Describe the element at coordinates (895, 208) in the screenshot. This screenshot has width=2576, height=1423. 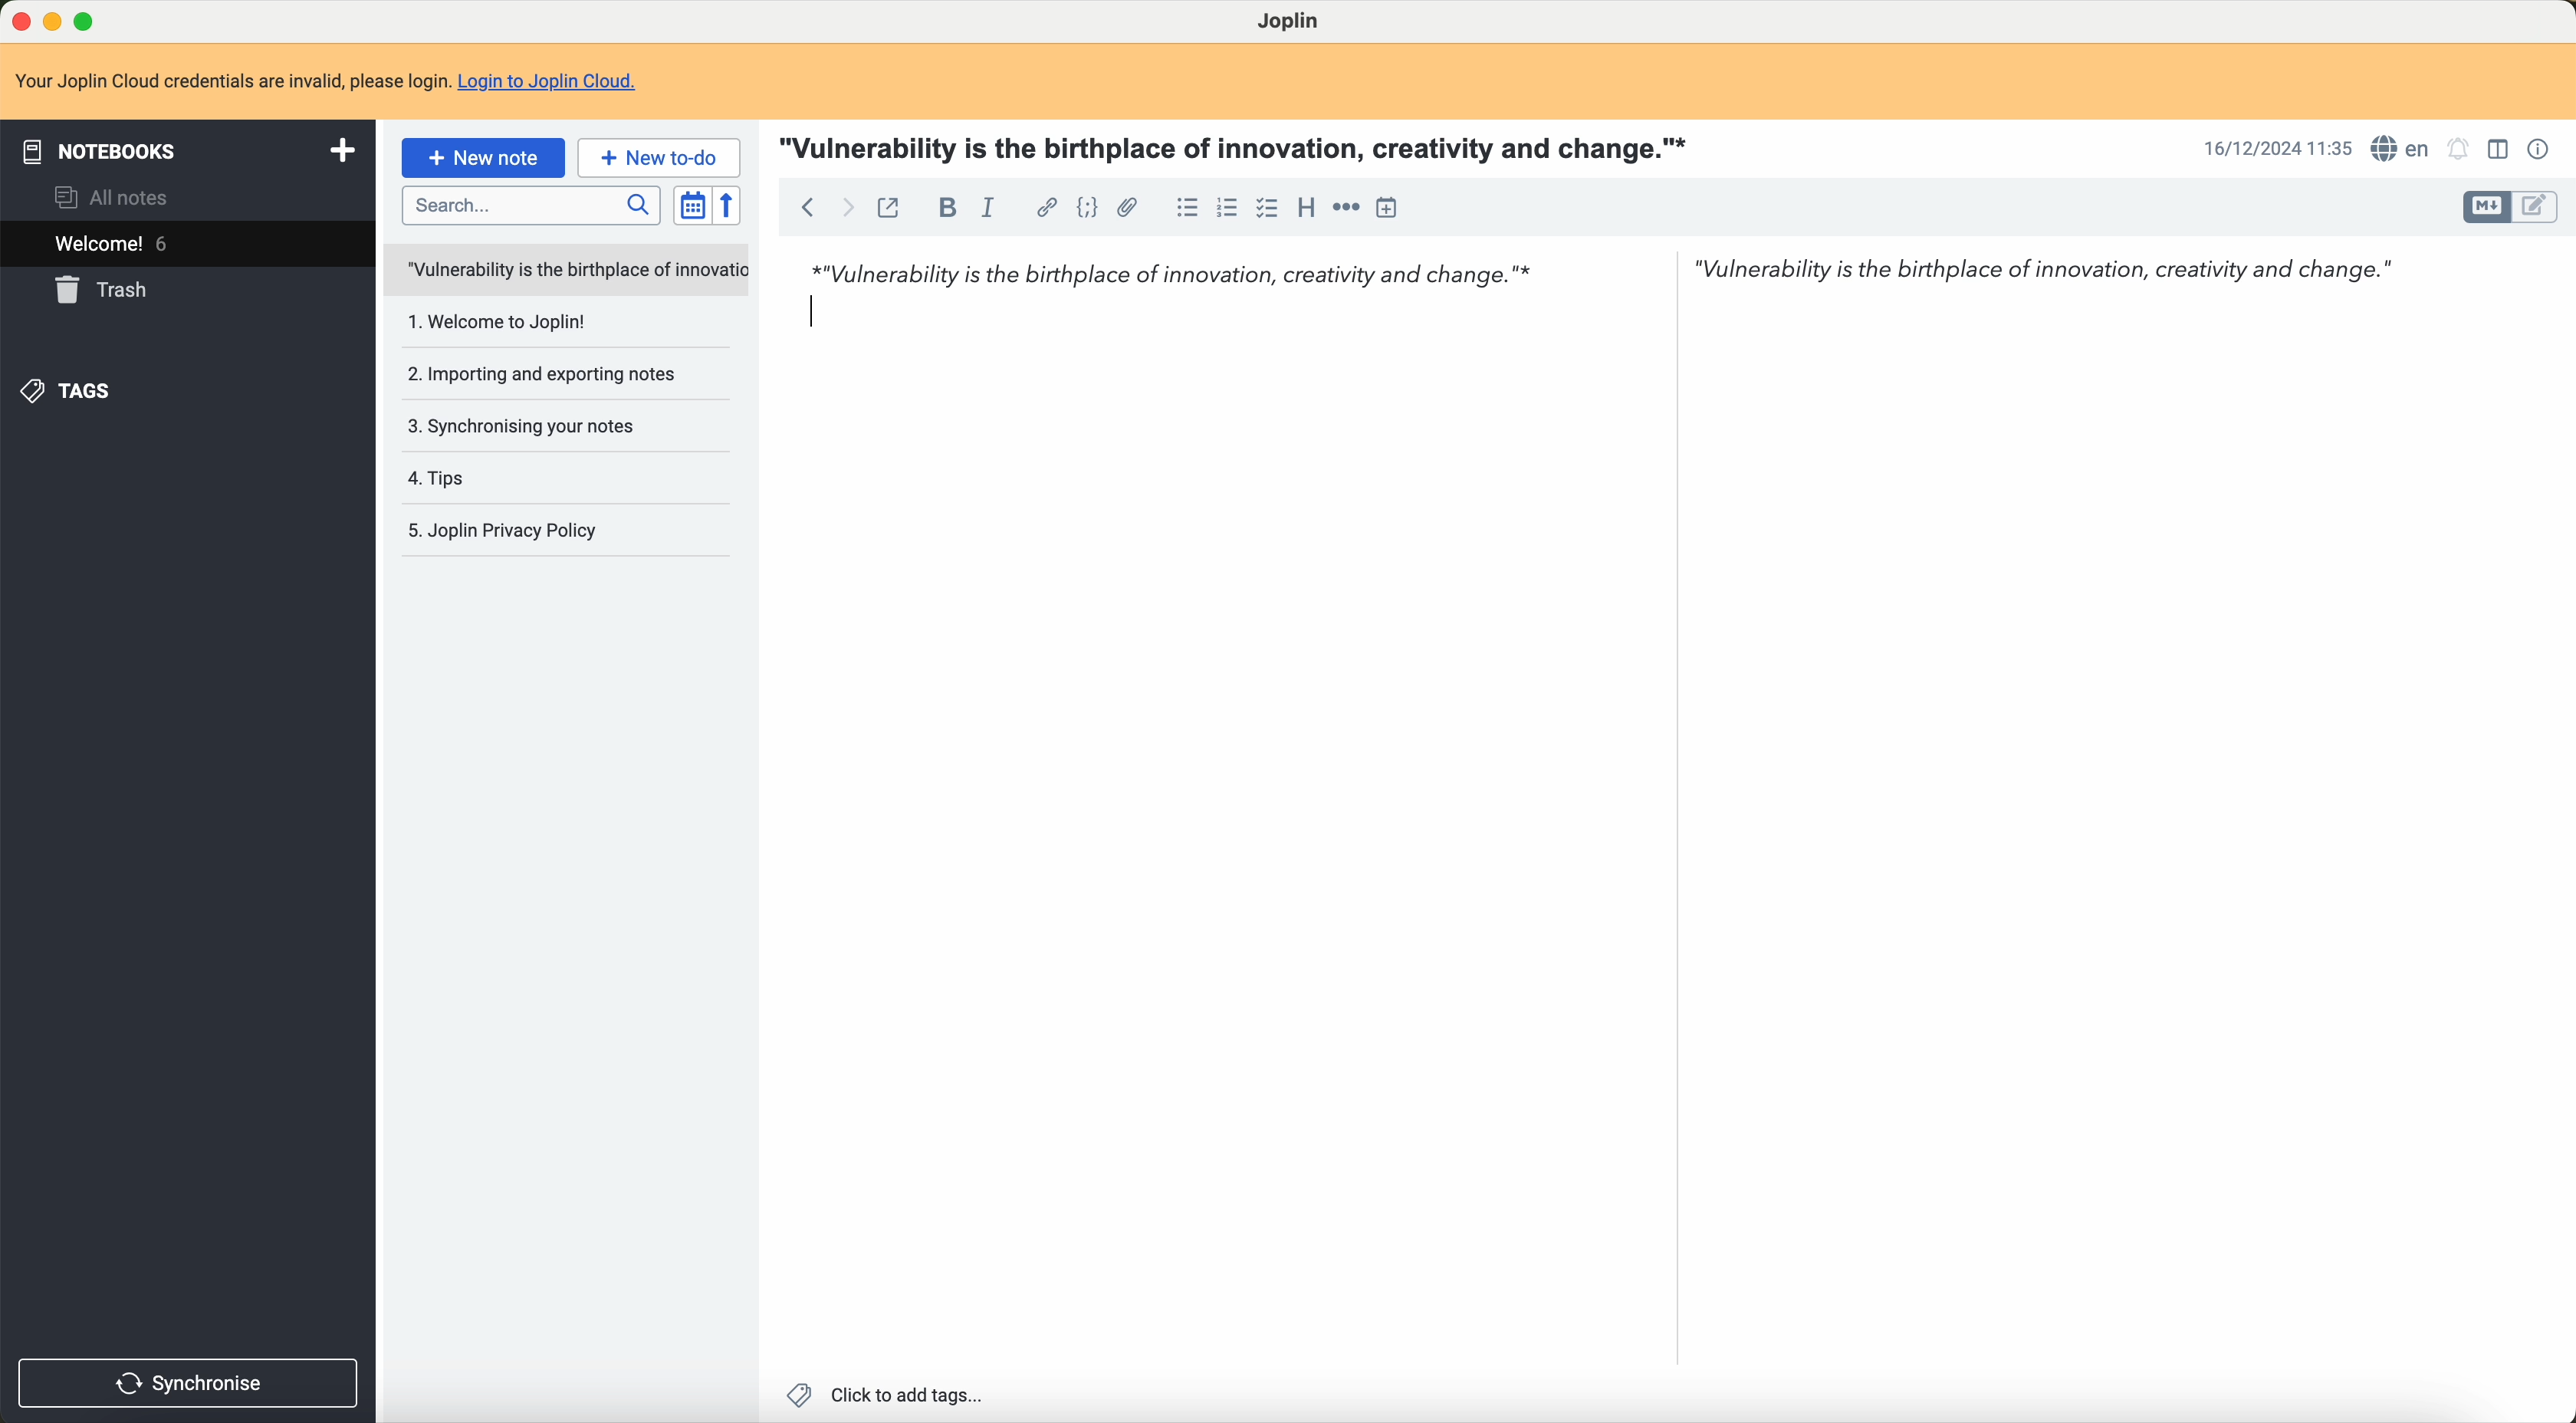
I see `toggle external editing` at that location.